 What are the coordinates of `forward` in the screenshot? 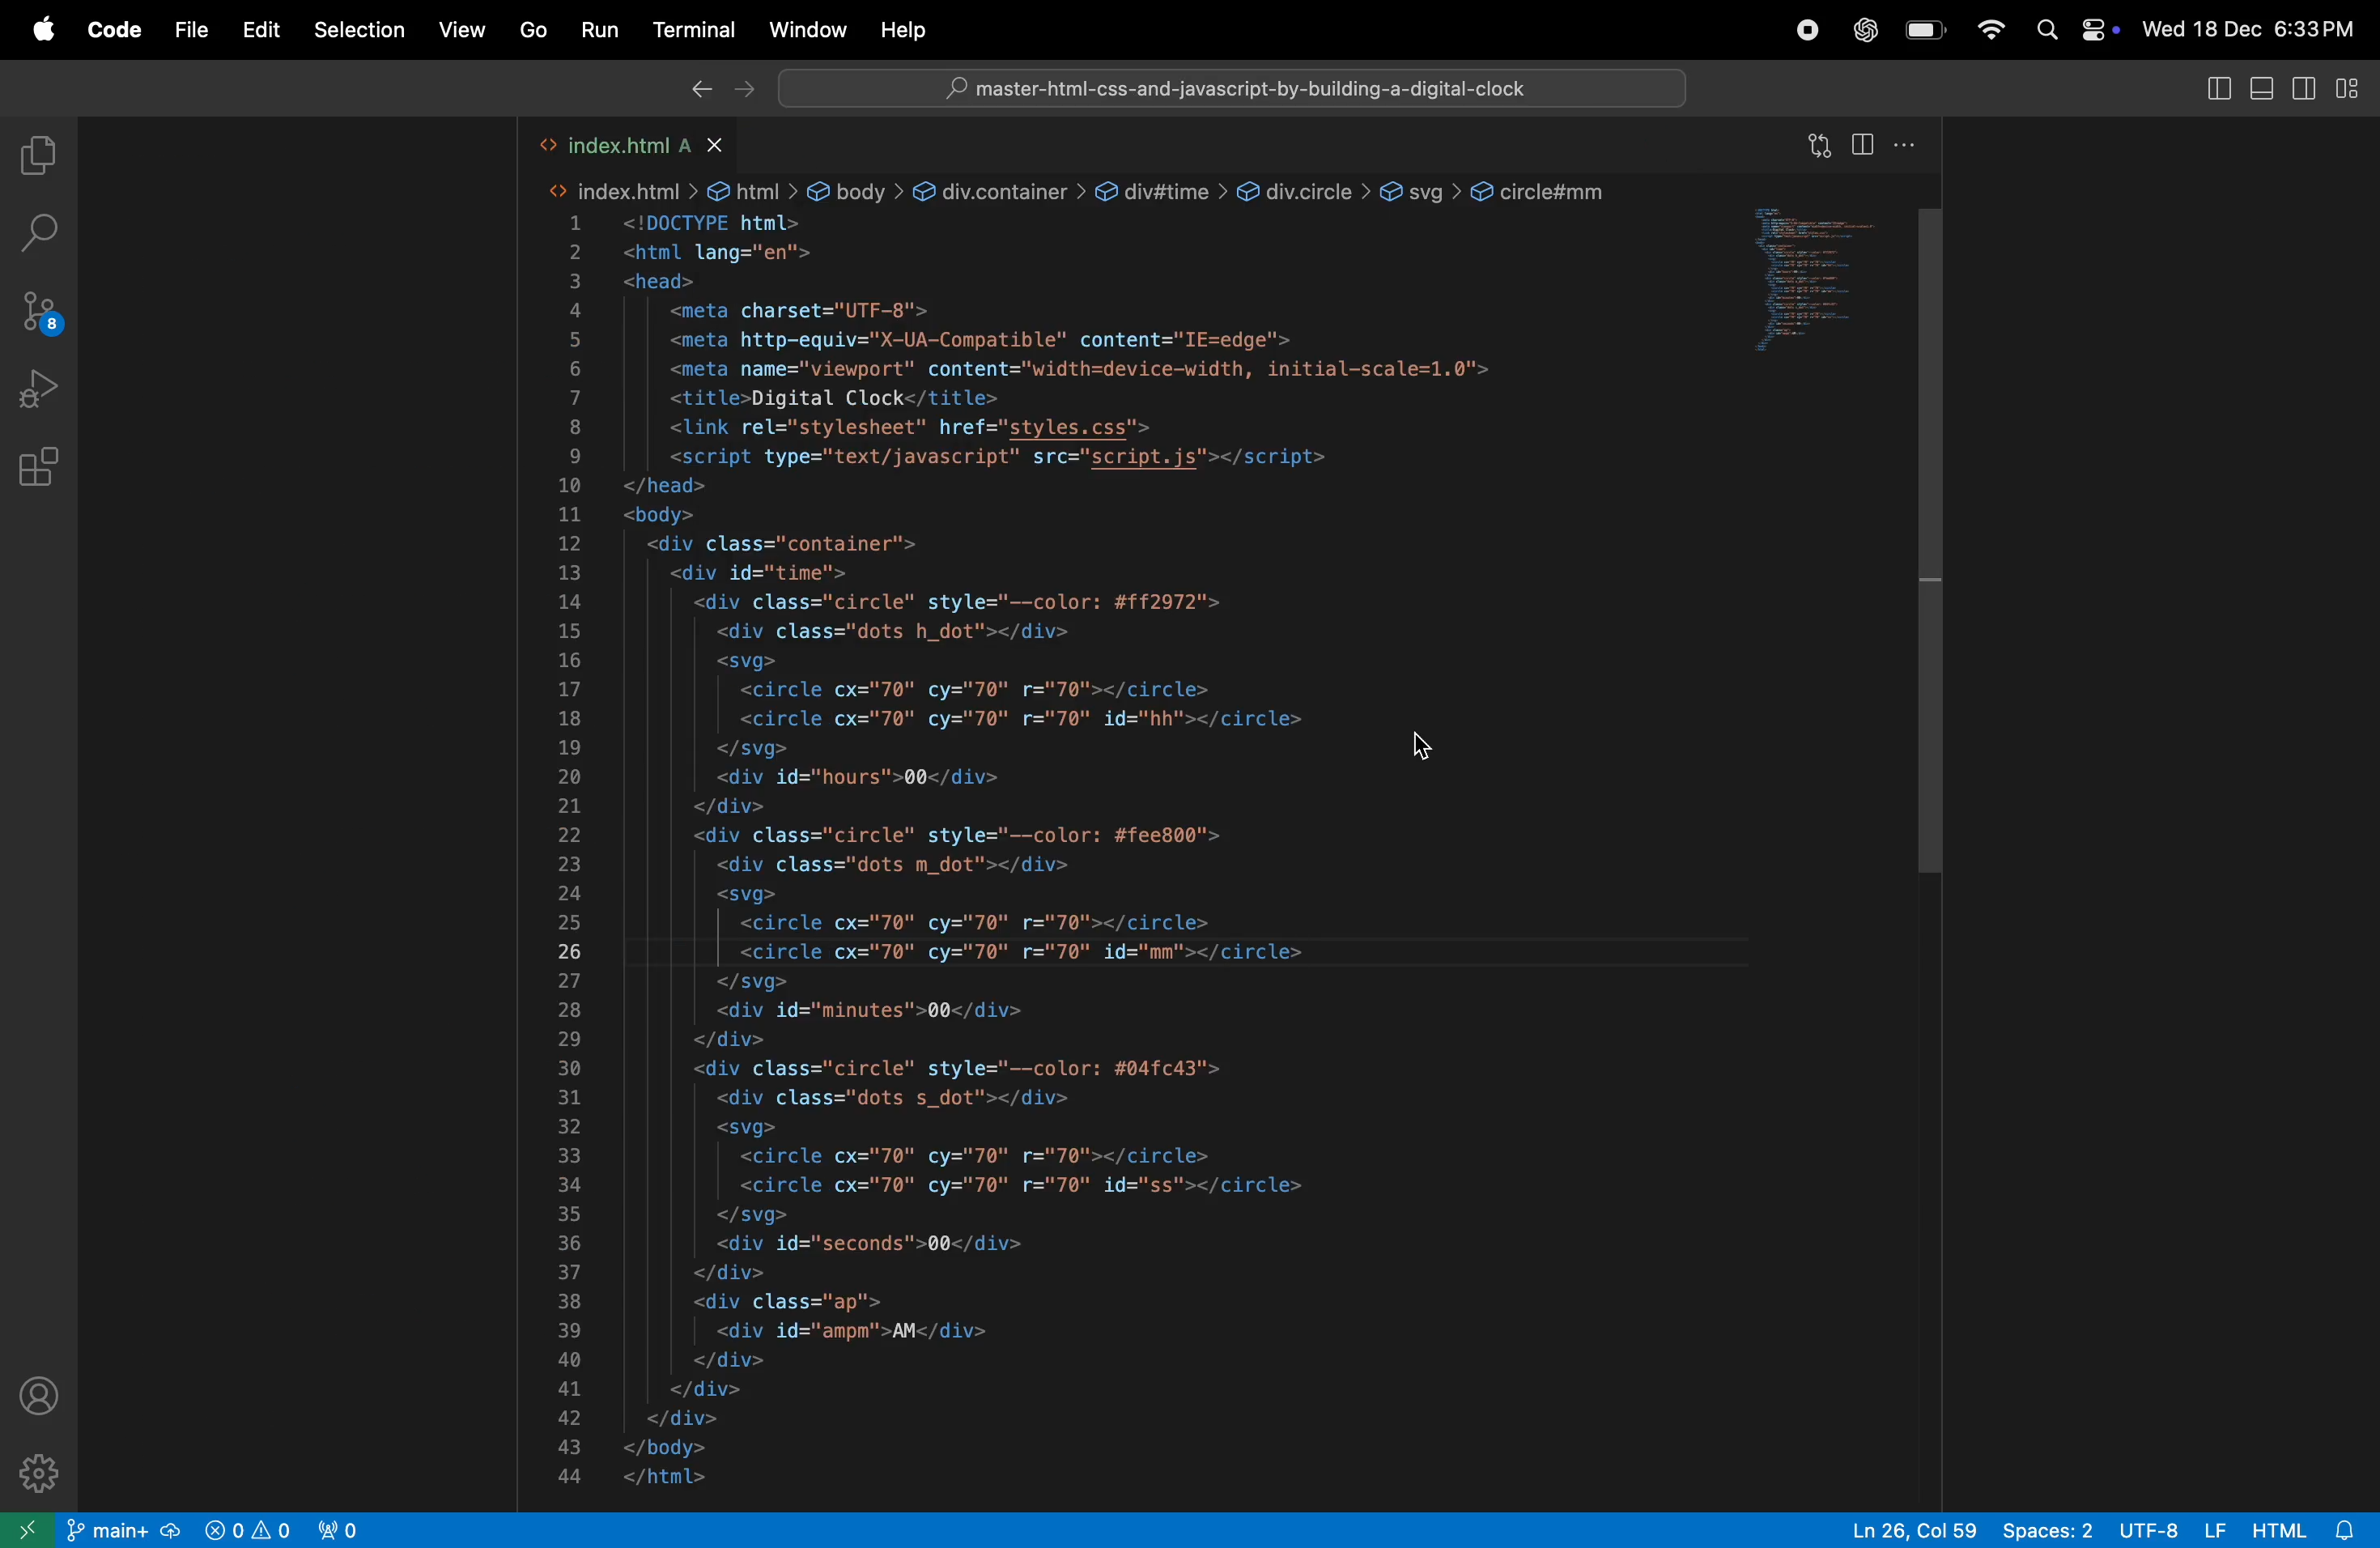 It's located at (738, 92).